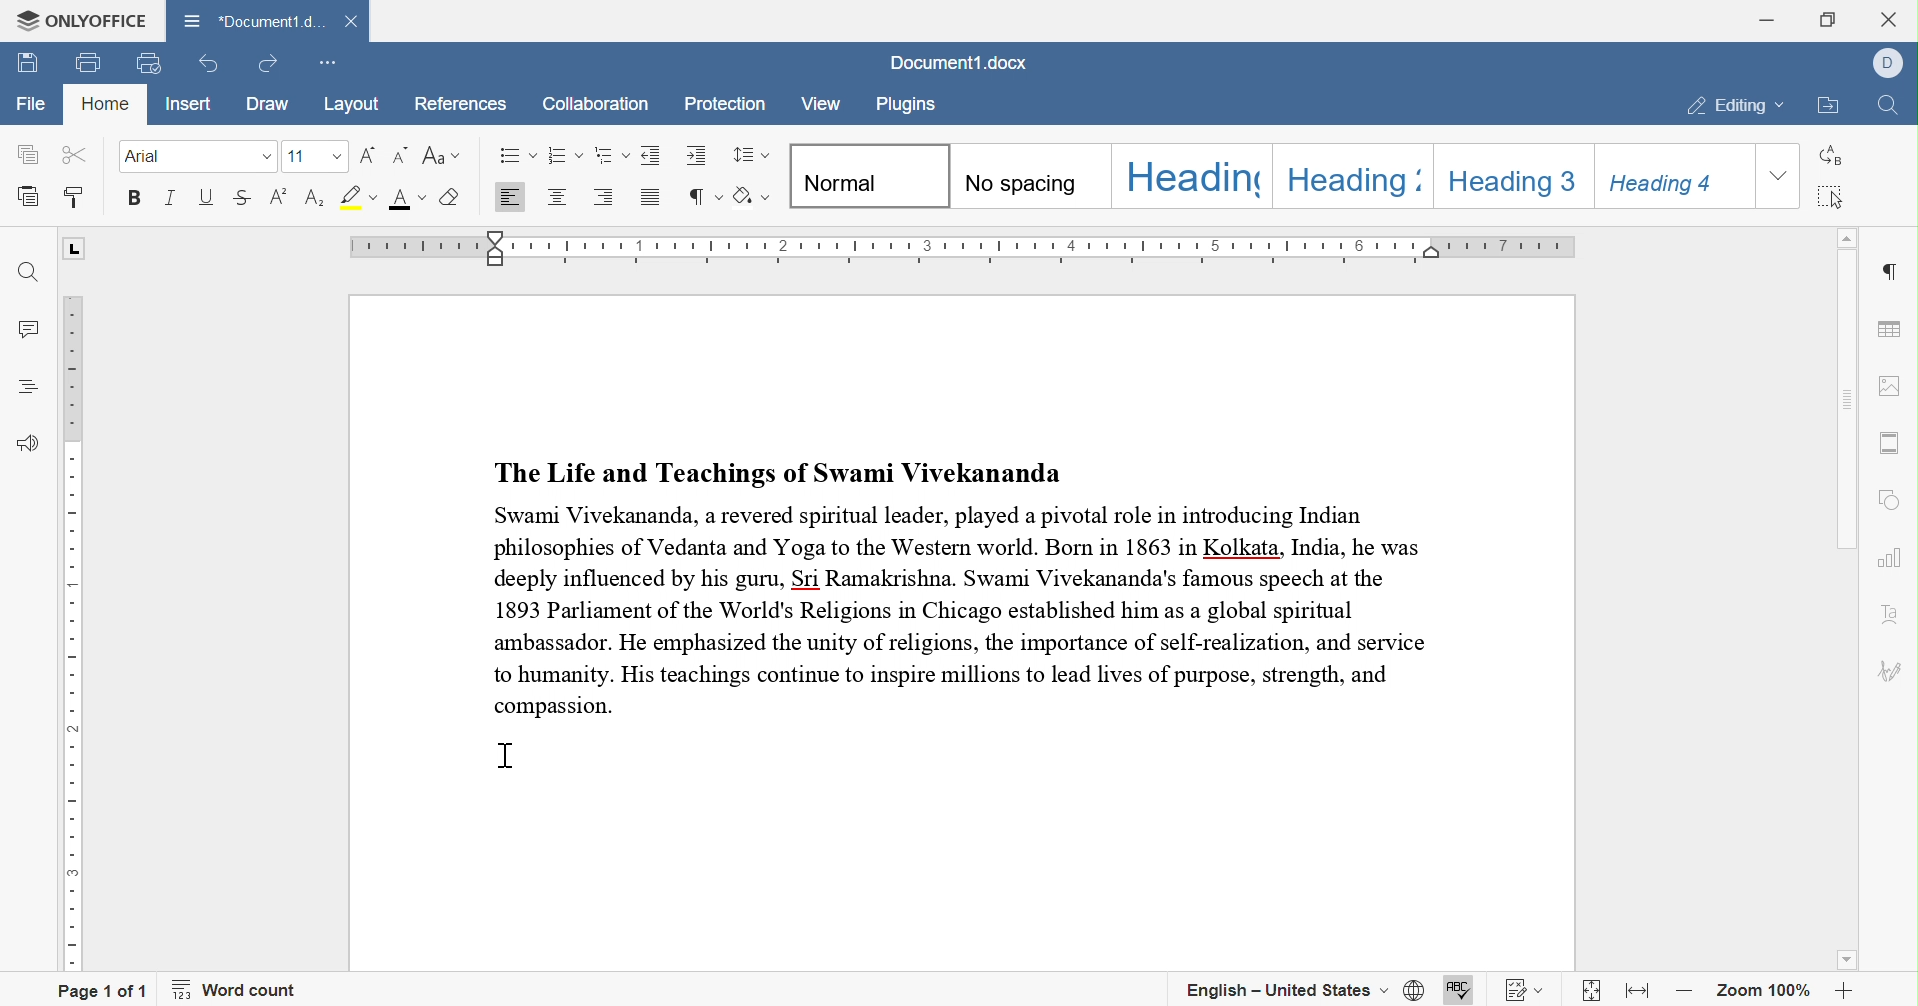  Describe the element at coordinates (964, 585) in the screenshot. I see `The Life and Teachings of Swami Vivekananda

Swami Vivekananda, a revered spiritual leader, played a pivotal role in introducing Indian
philosophies of Vedanta and Yoga to the Western world. Born in 1863 in Kolkata, India, he was
deeply influenced by his guru, Sri Ramakrishna. Swami Vivekananda's famous speech at the
1893 Parliament of the World's Religions in Chicago established him as a global spiritual
ambassador. He emphasized the unity of religions, the importance of self-realization, and service
to humanity. His teachings continue to inspire millions to lead lives of purpose, strength, and
compassion.` at that location.